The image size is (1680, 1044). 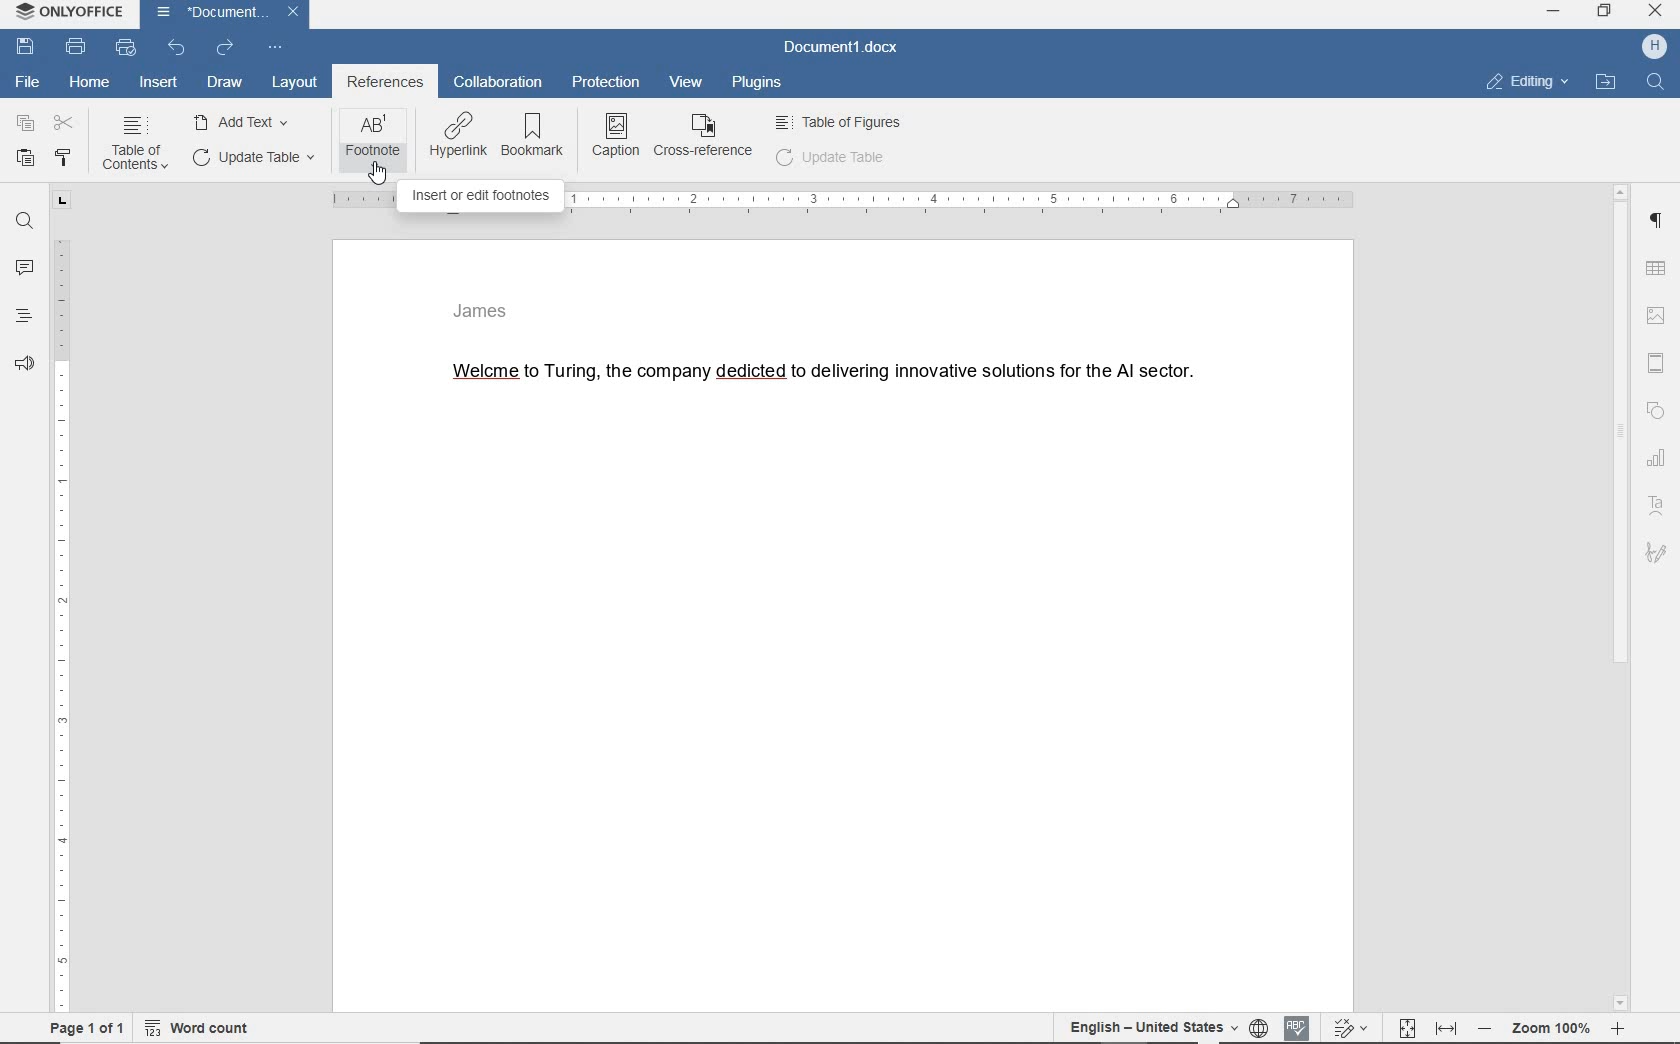 I want to click on mouse pointer, so click(x=377, y=175).